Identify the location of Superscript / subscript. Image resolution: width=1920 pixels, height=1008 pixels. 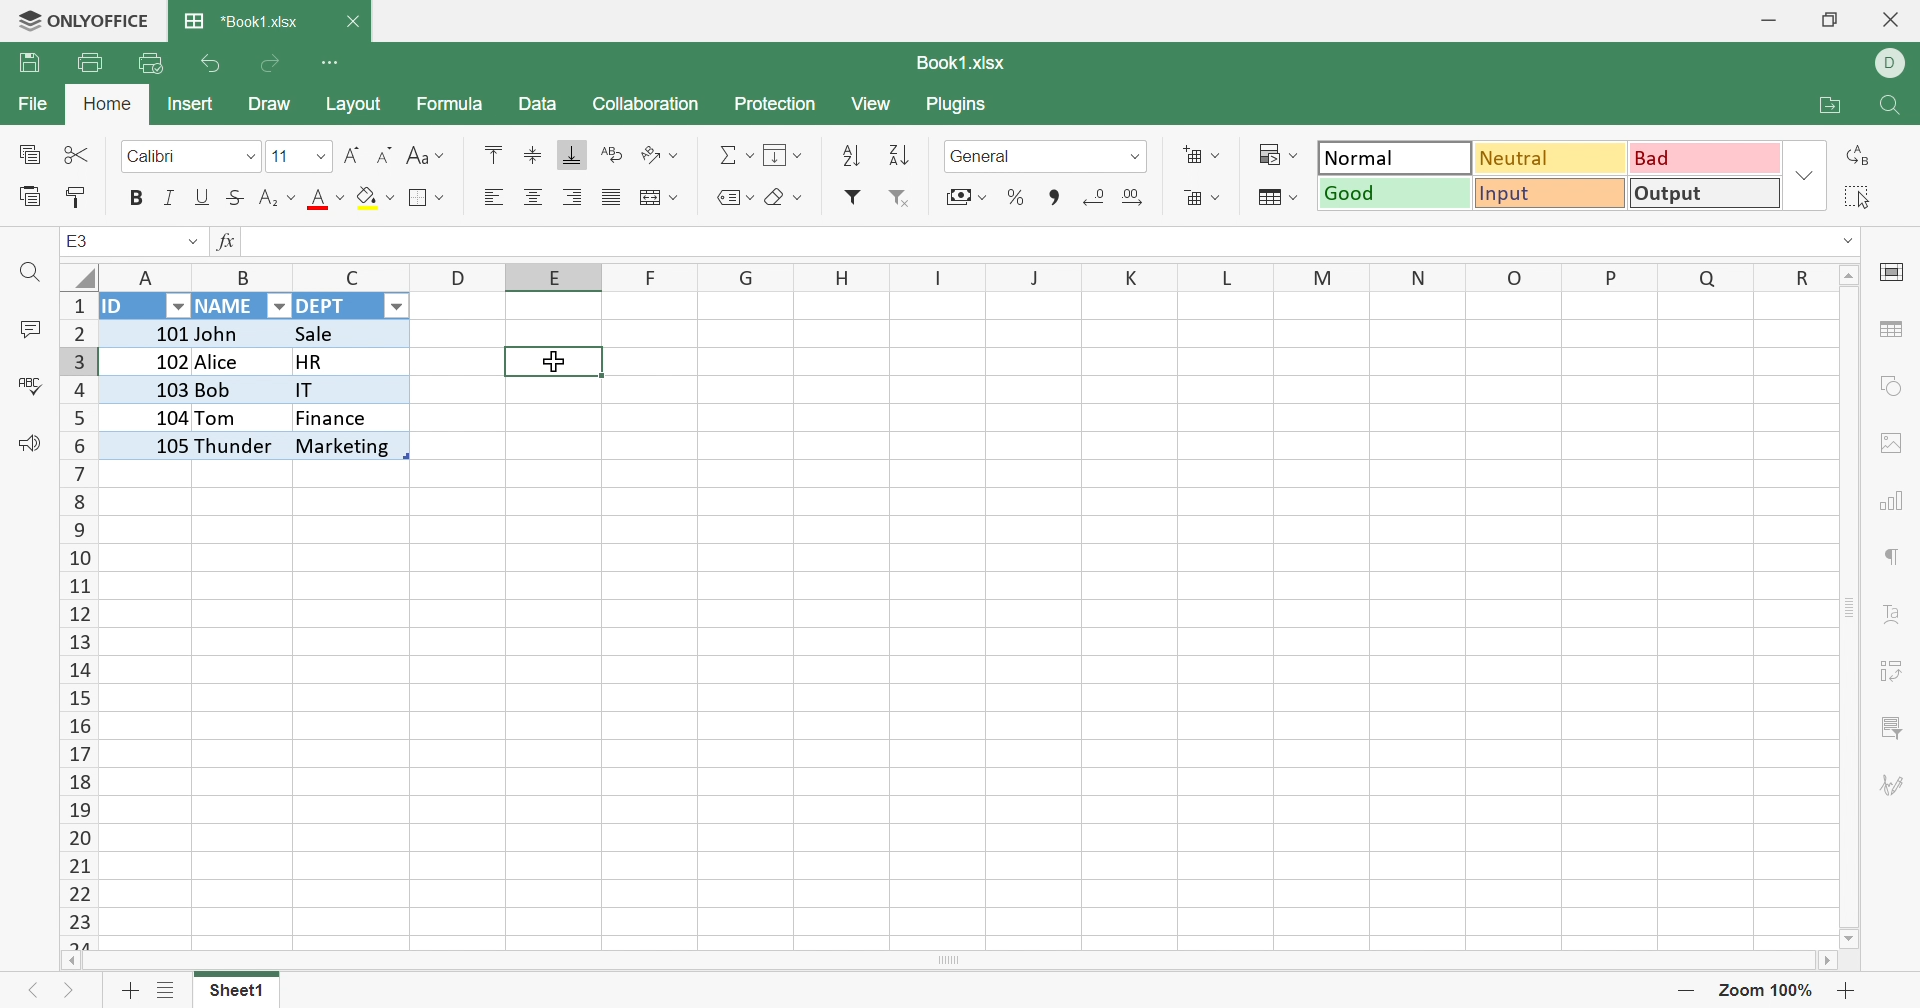
(278, 199).